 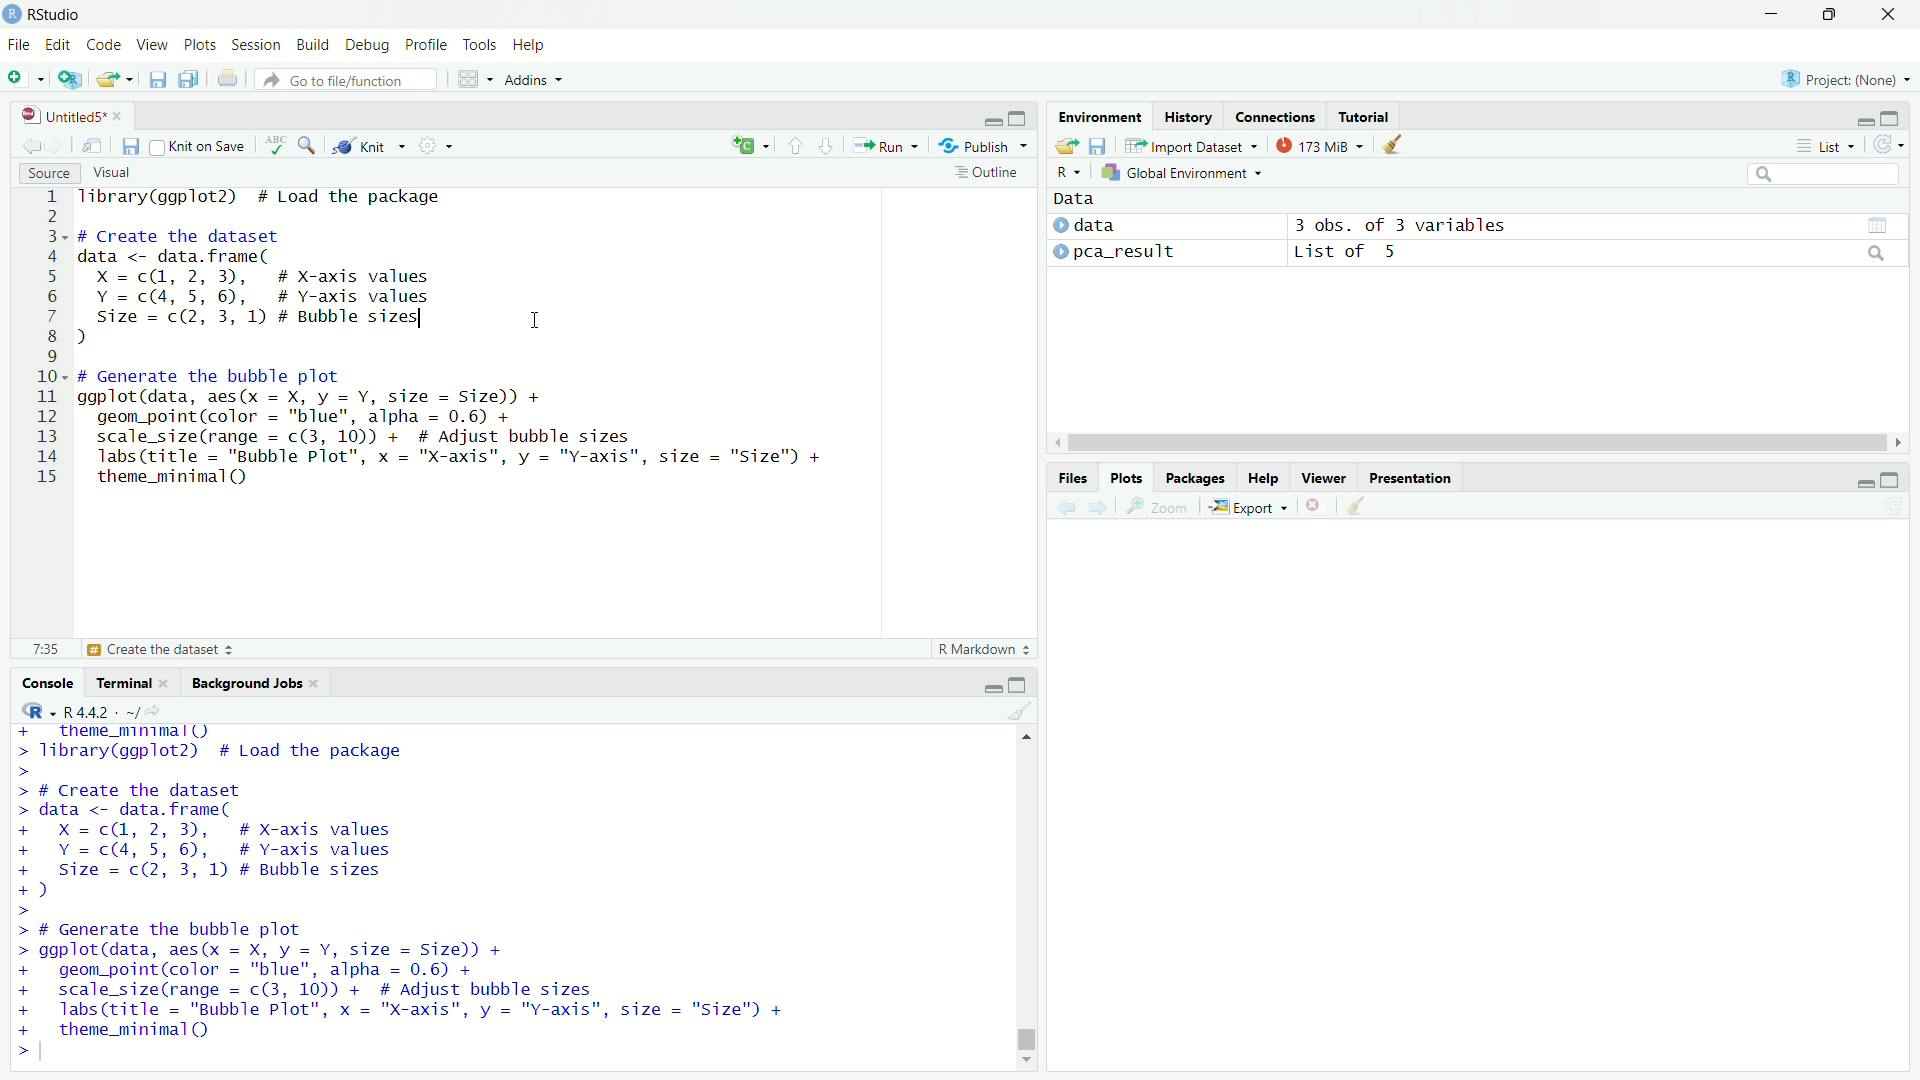 What do you see at coordinates (132, 147) in the screenshot?
I see `save` at bounding box center [132, 147].